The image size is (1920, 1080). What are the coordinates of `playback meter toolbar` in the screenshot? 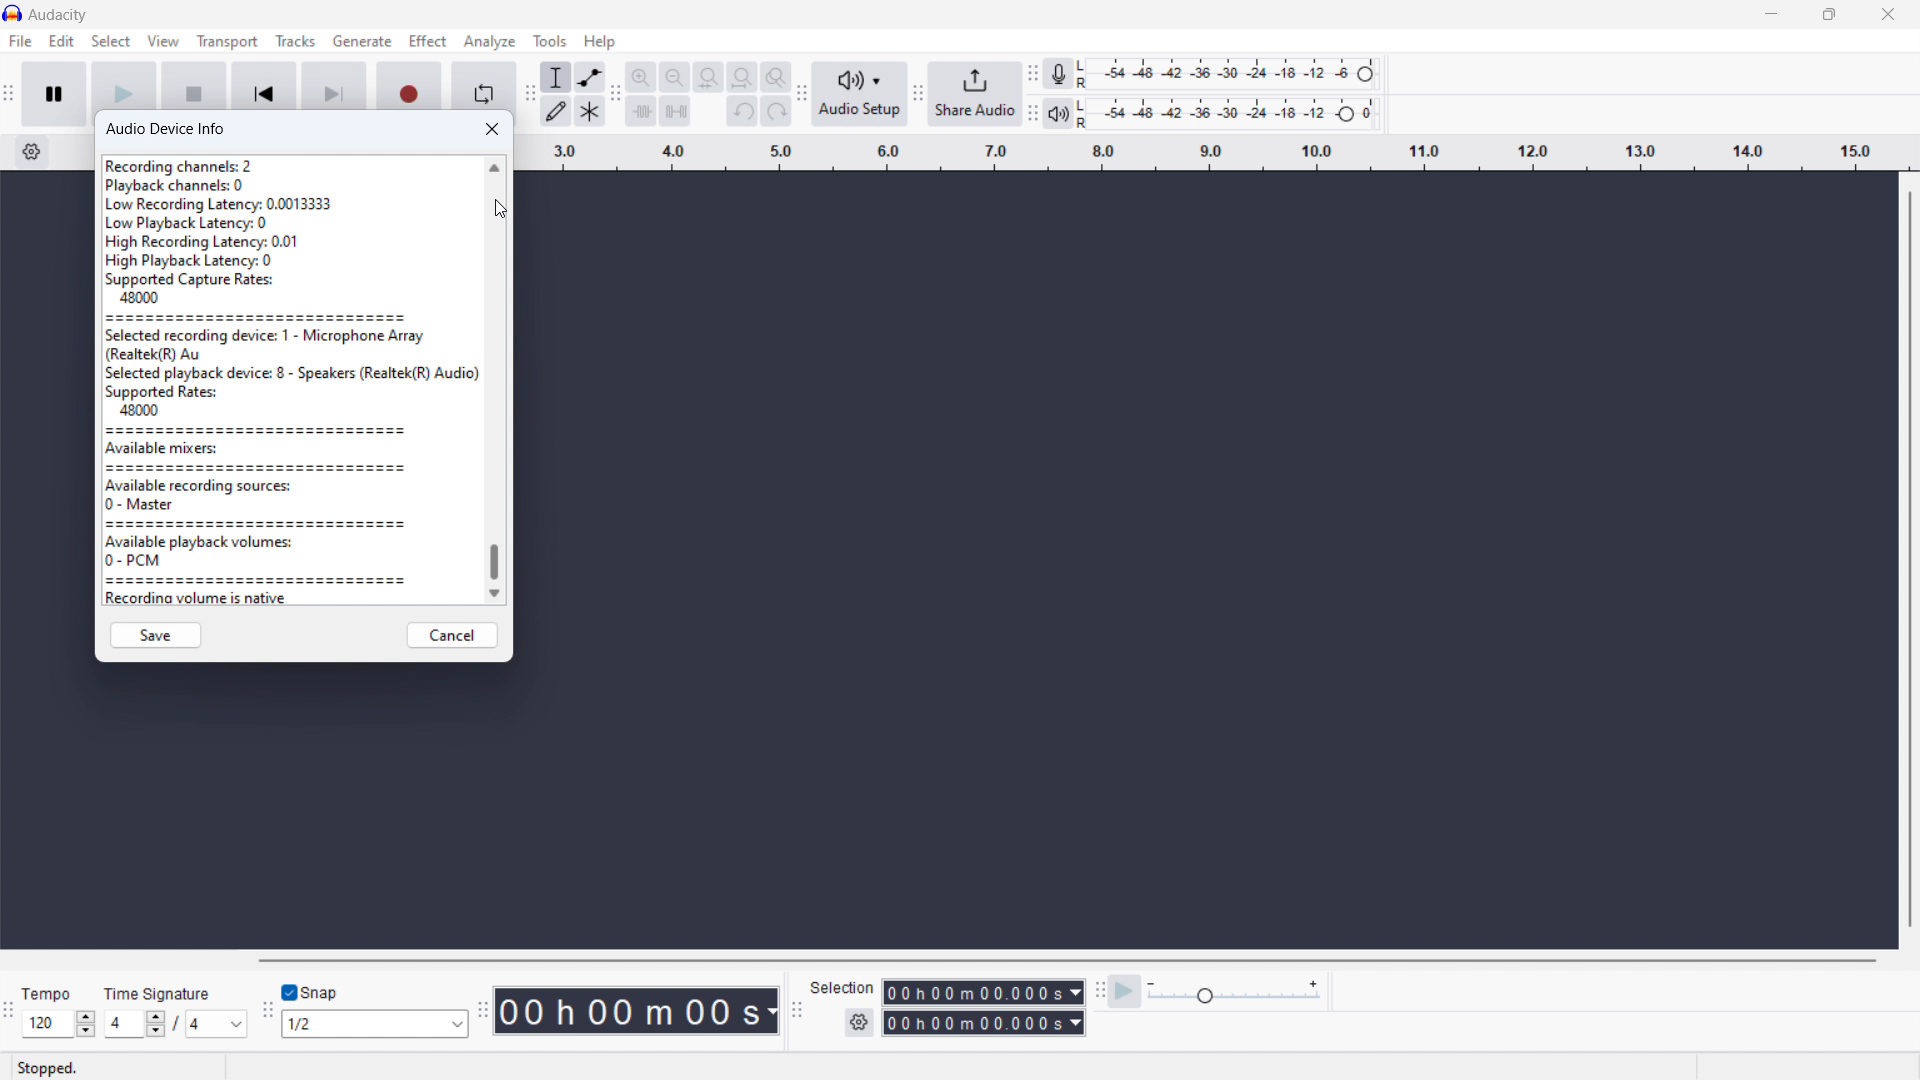 It's located at (1033, 115).